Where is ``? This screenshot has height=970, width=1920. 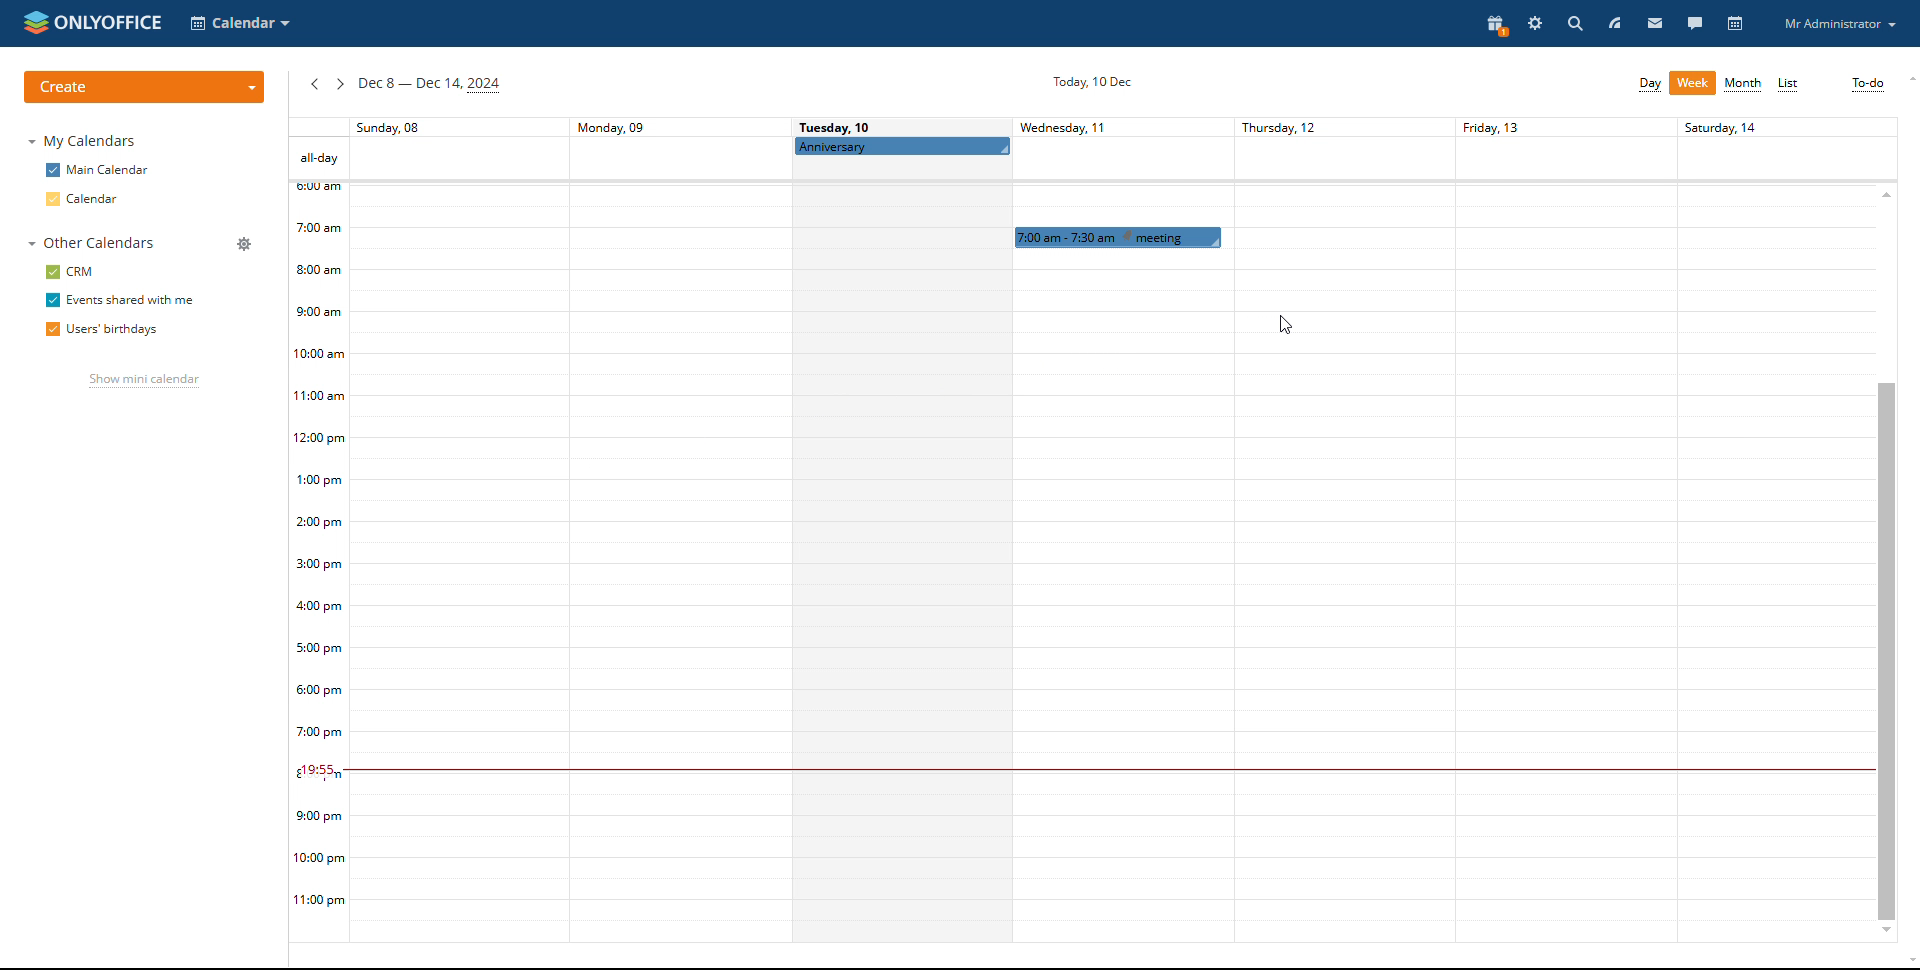  is located at coordinates (1772, 526).